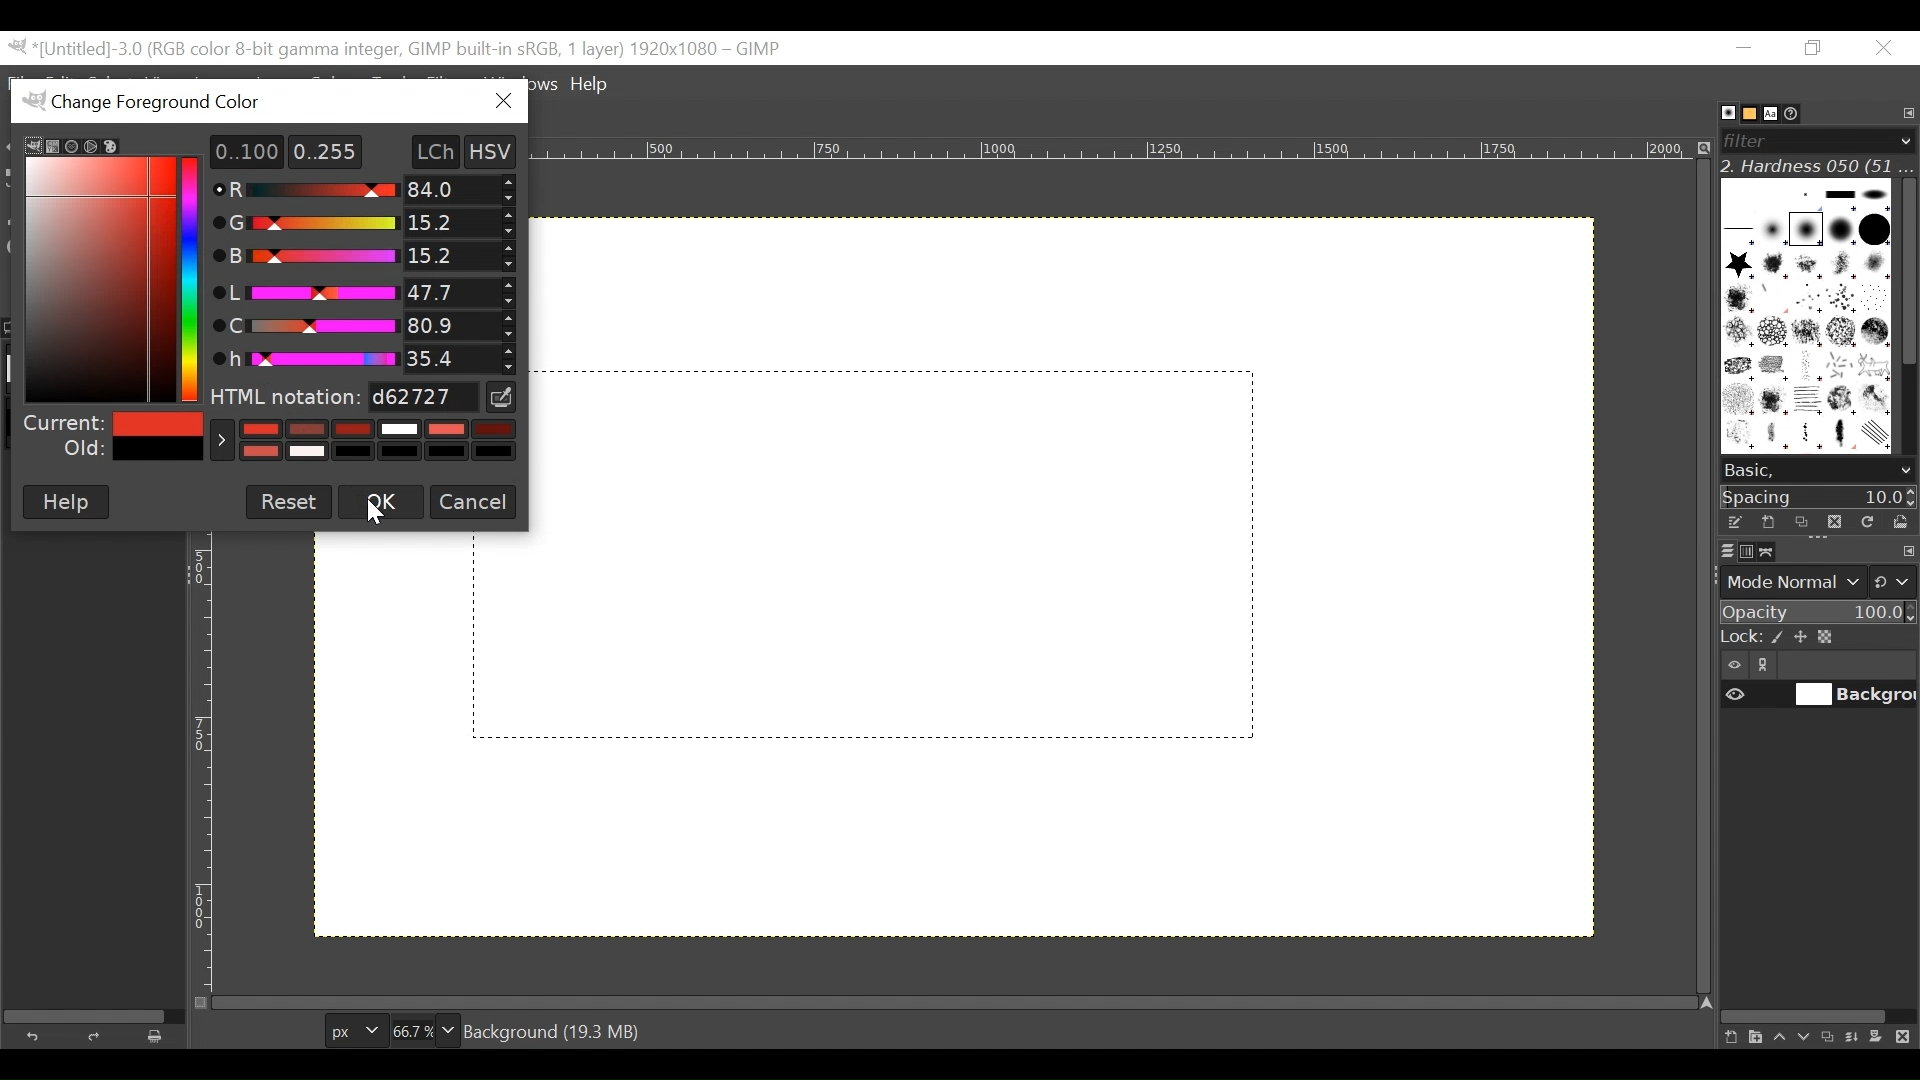 The height and width of the screenshot is (1080, 1920). What do you see at coordinates (1800, 320) in the screenshot?
I see `Patterns` at bounding box center [1800, 320].